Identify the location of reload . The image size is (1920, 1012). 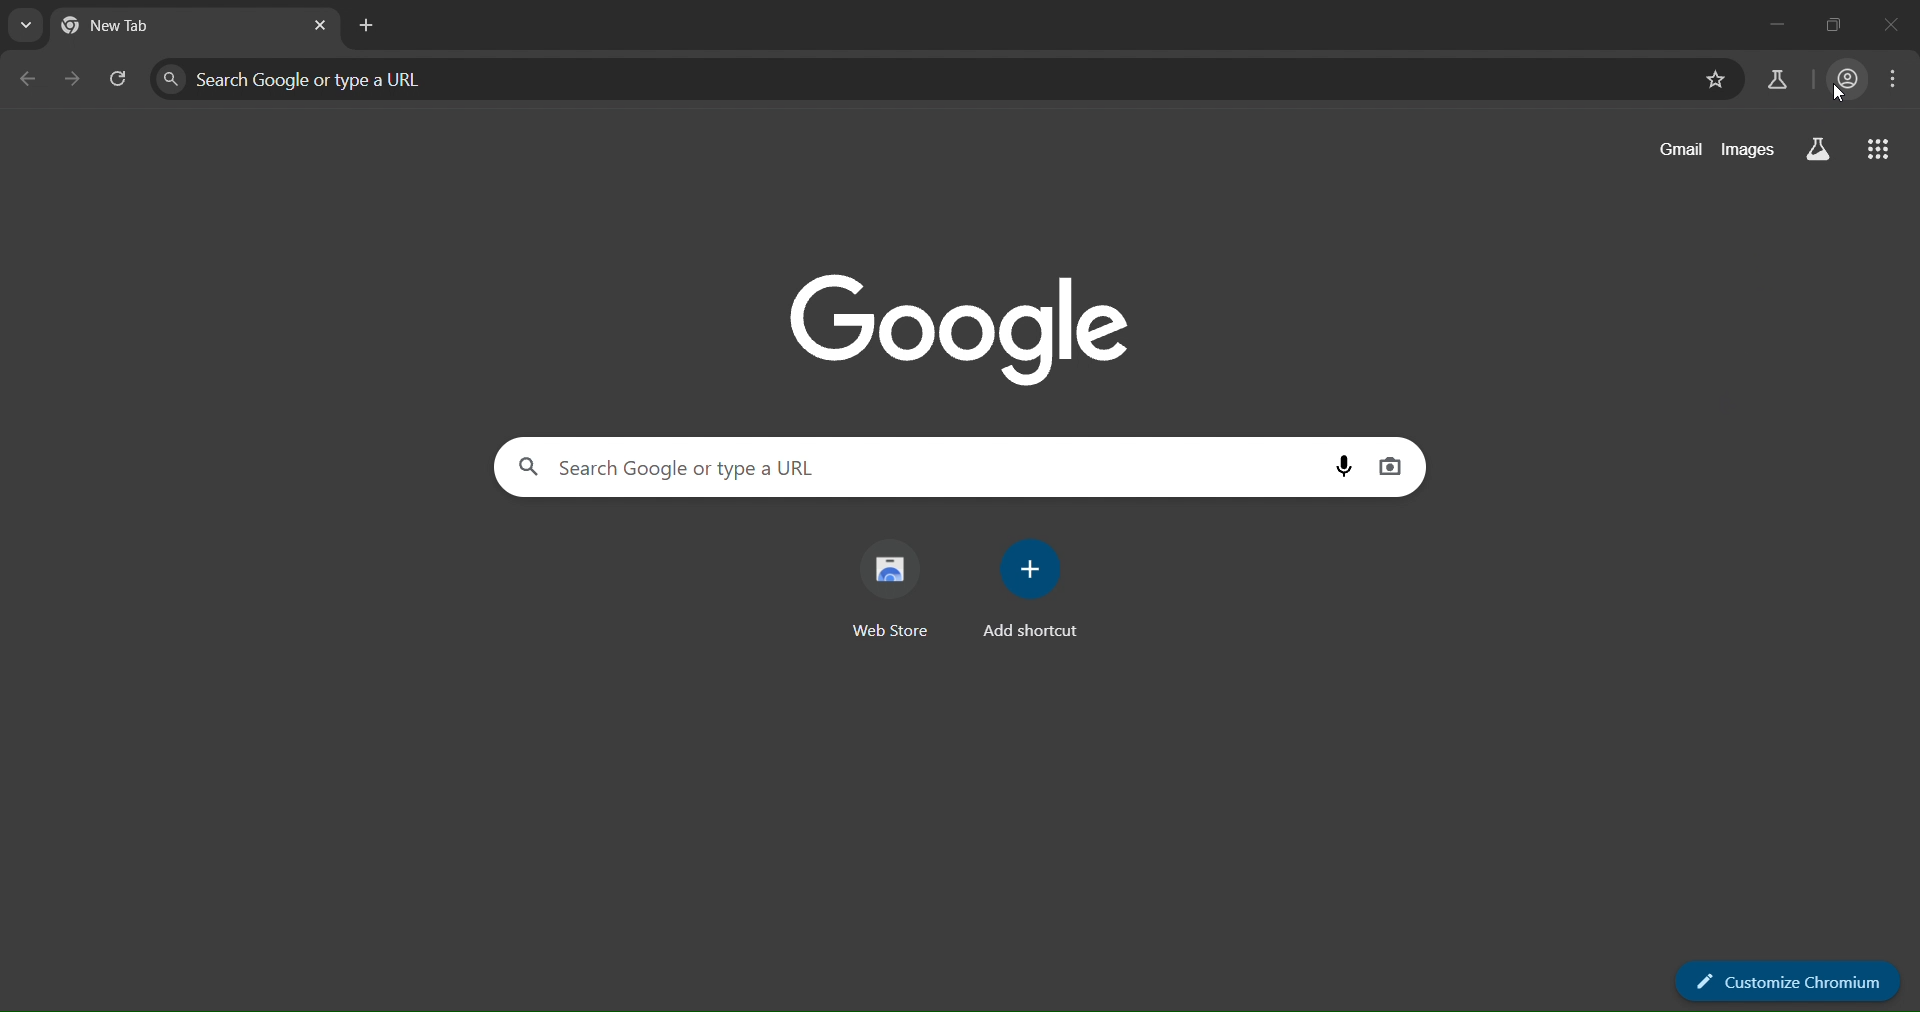
(69, 78).